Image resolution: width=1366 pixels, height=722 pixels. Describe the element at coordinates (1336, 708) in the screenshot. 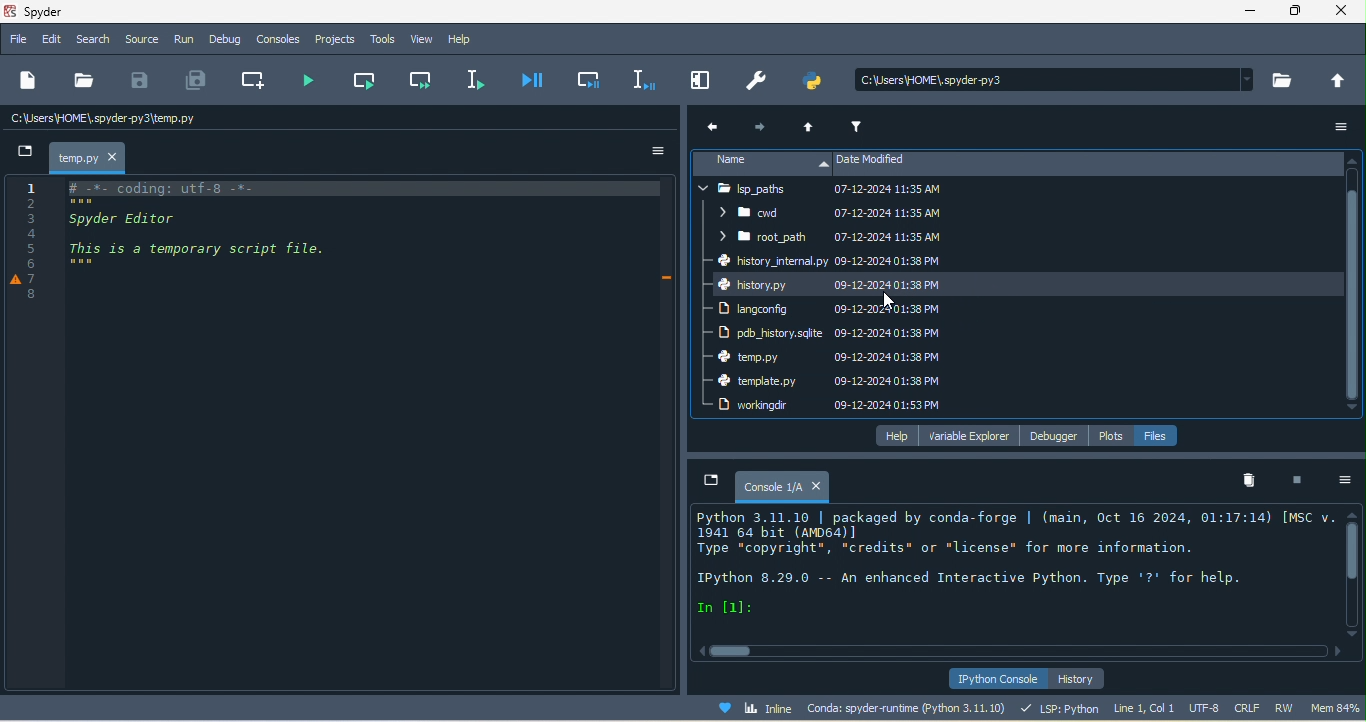

I see `mem 83%` at that location.